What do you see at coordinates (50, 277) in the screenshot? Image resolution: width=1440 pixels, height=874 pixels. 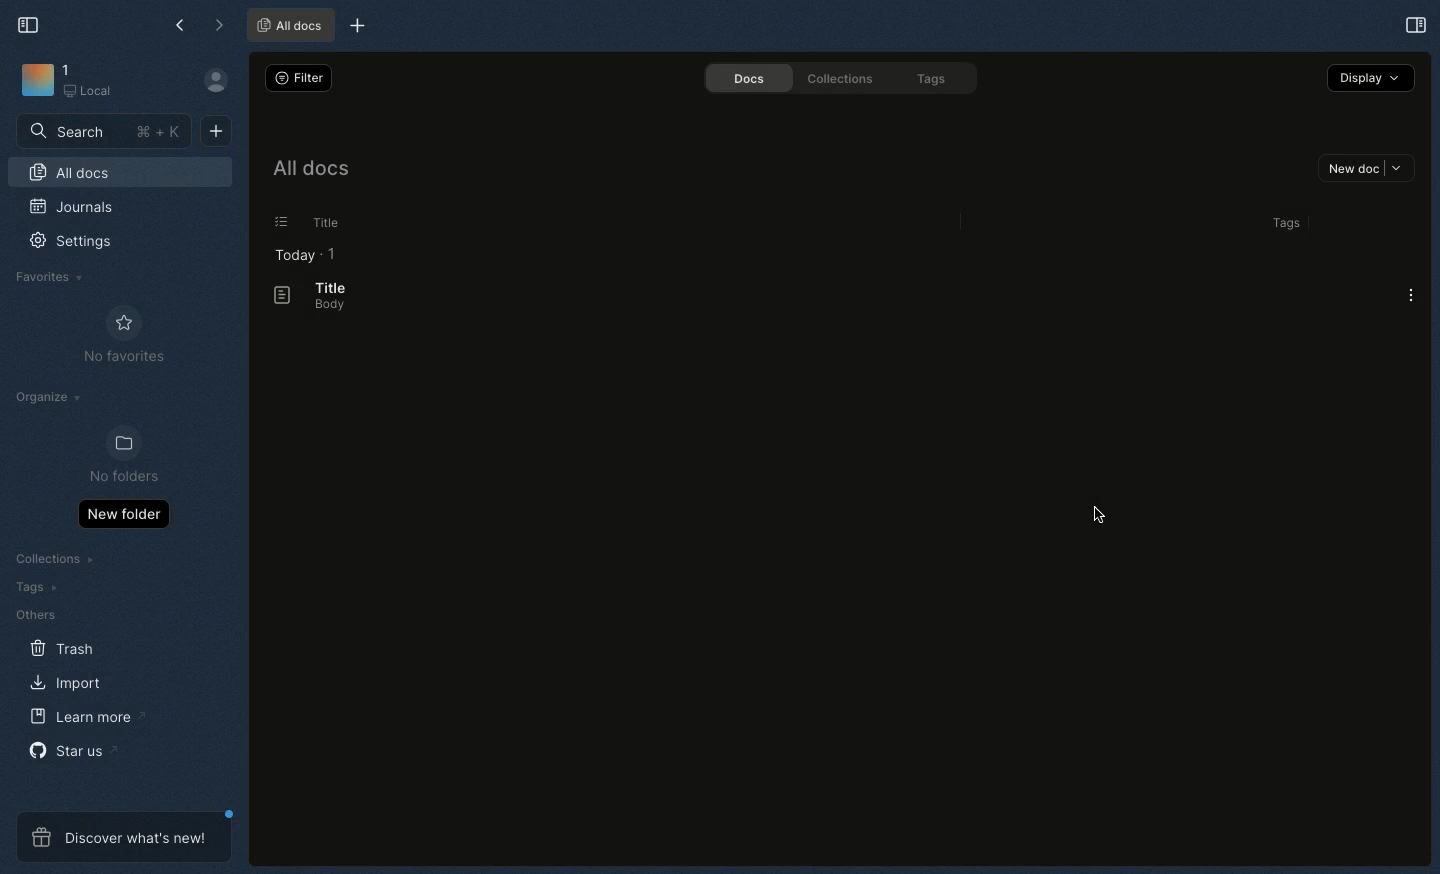 I see `Favorites` at bounding box center [50, 277].